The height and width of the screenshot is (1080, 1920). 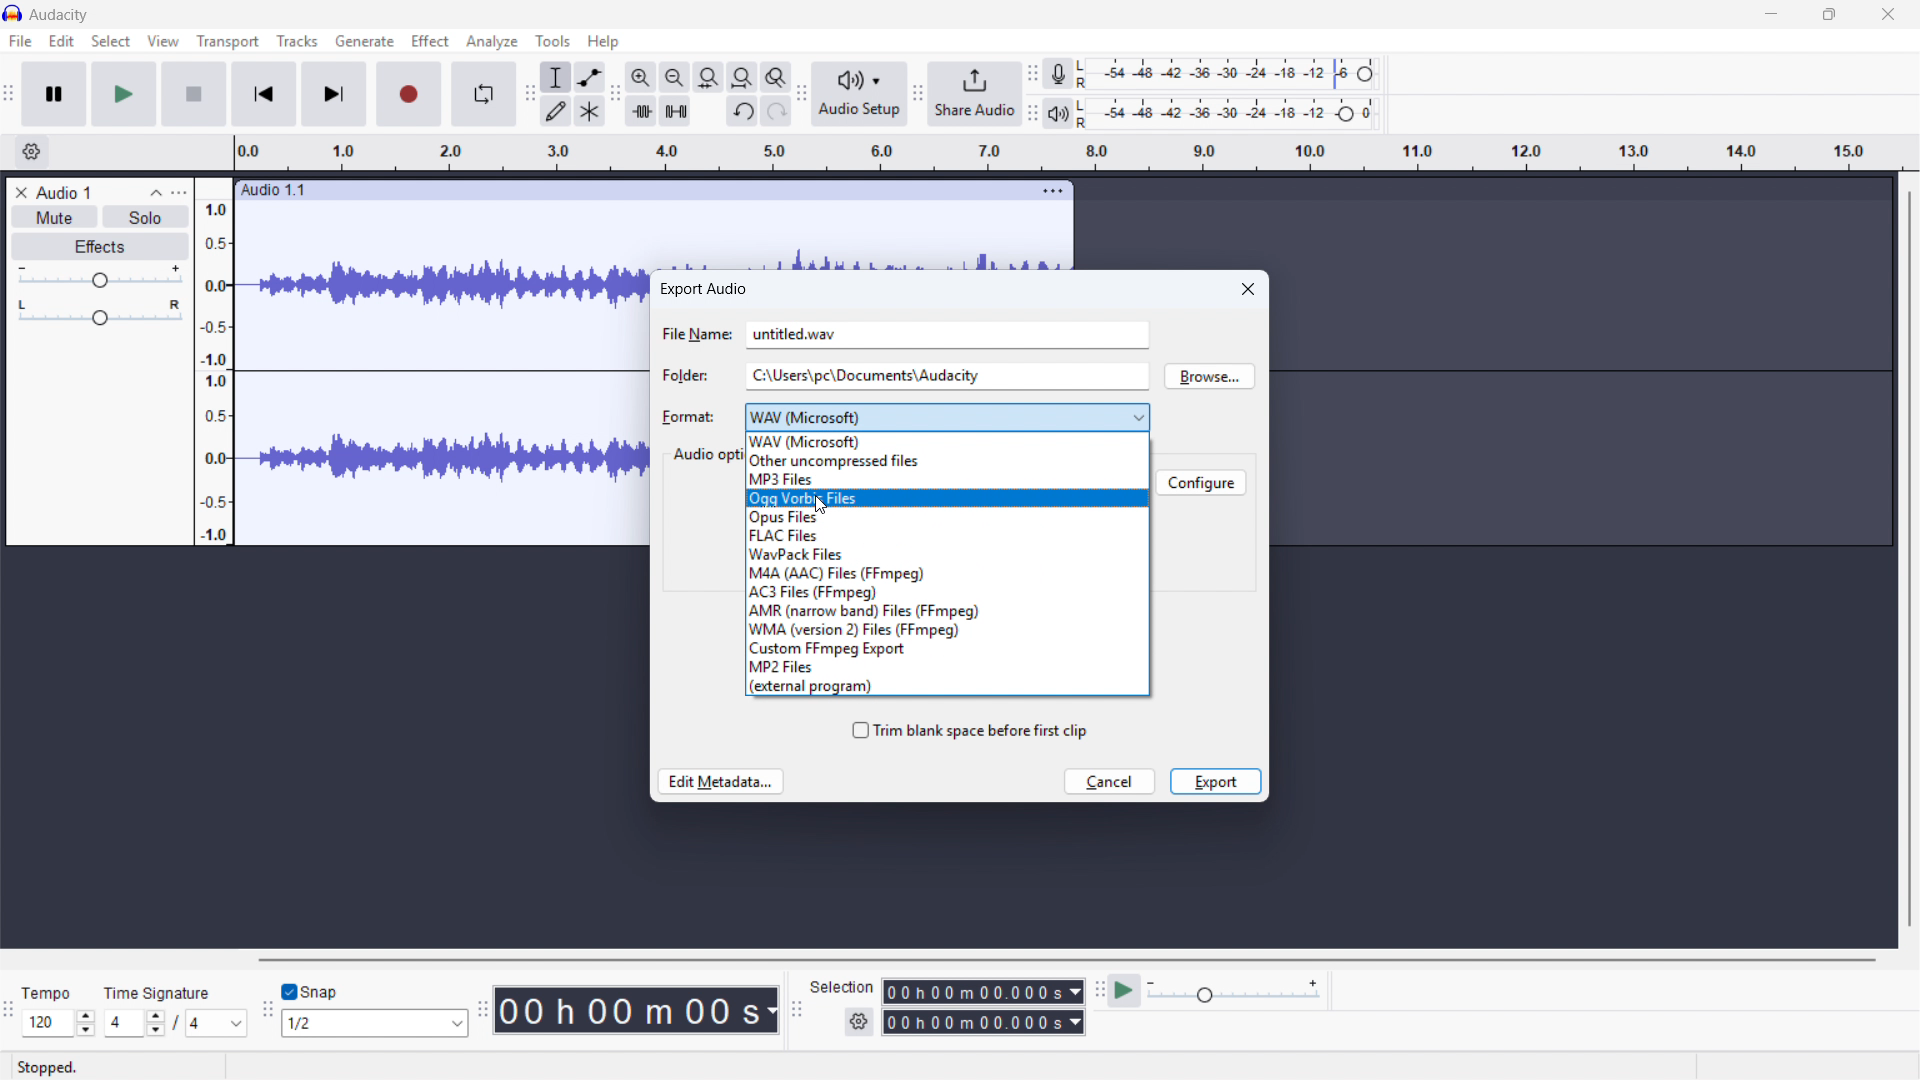 What do you see at coordinates (822, 503) in the screenshot?
I see `Cursor ` at bounding box center [822, 503].